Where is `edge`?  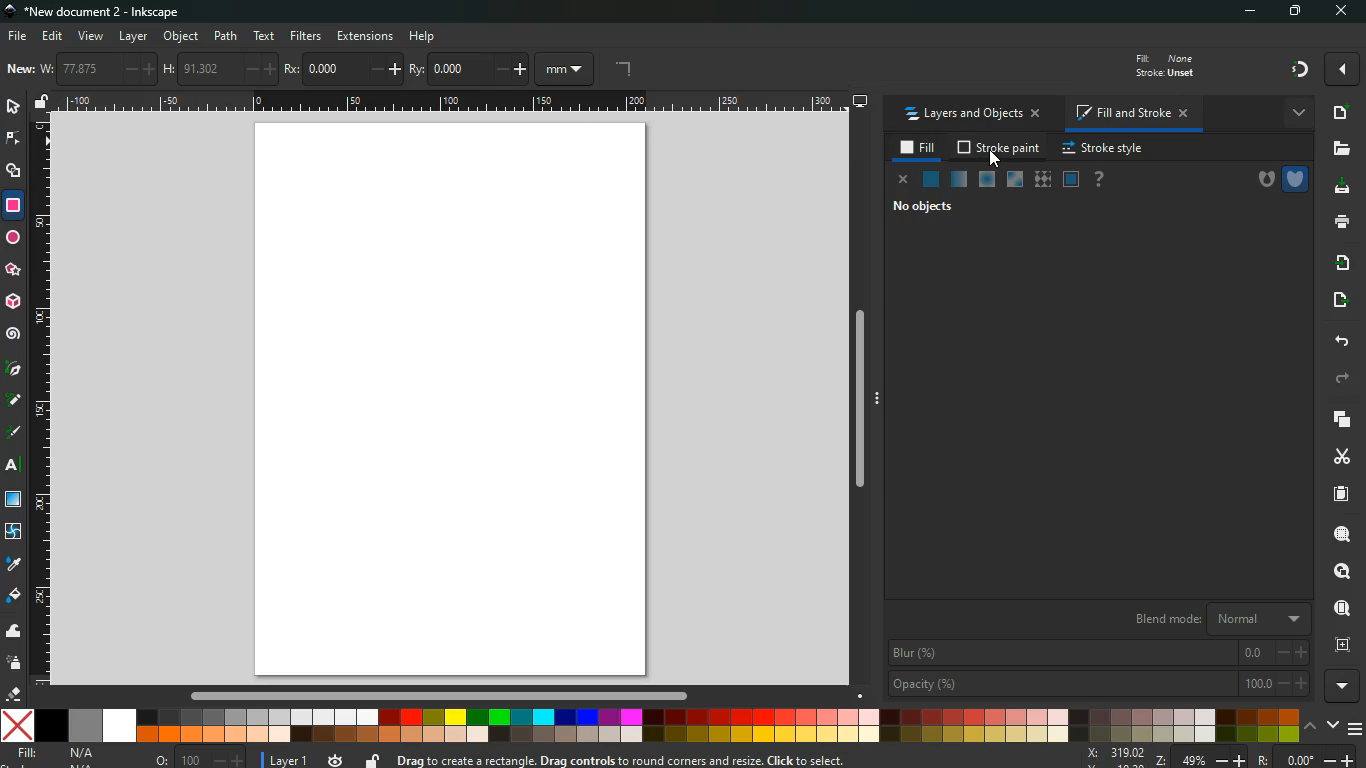 edge is located at coordinates (14, 141).